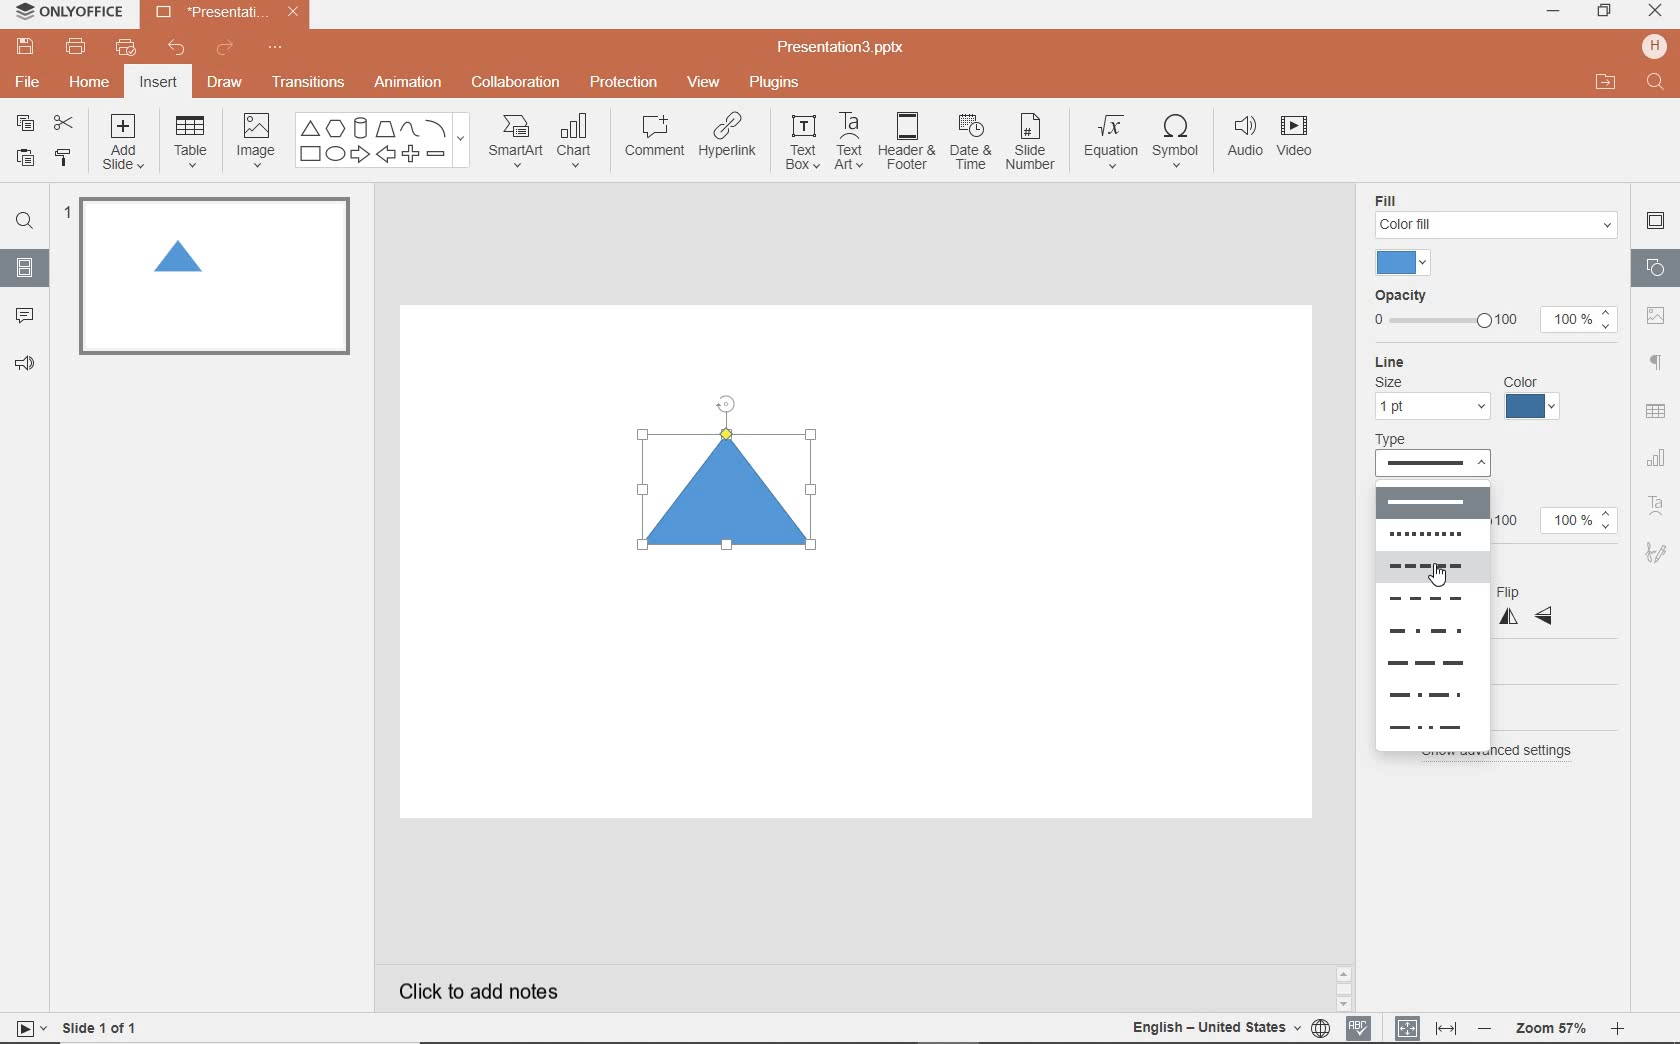 The height and width of the screenshot is (1044, 1680). Describe the element at coordinates (1606, 86) in the screenshot. I see `open file location` at that location.